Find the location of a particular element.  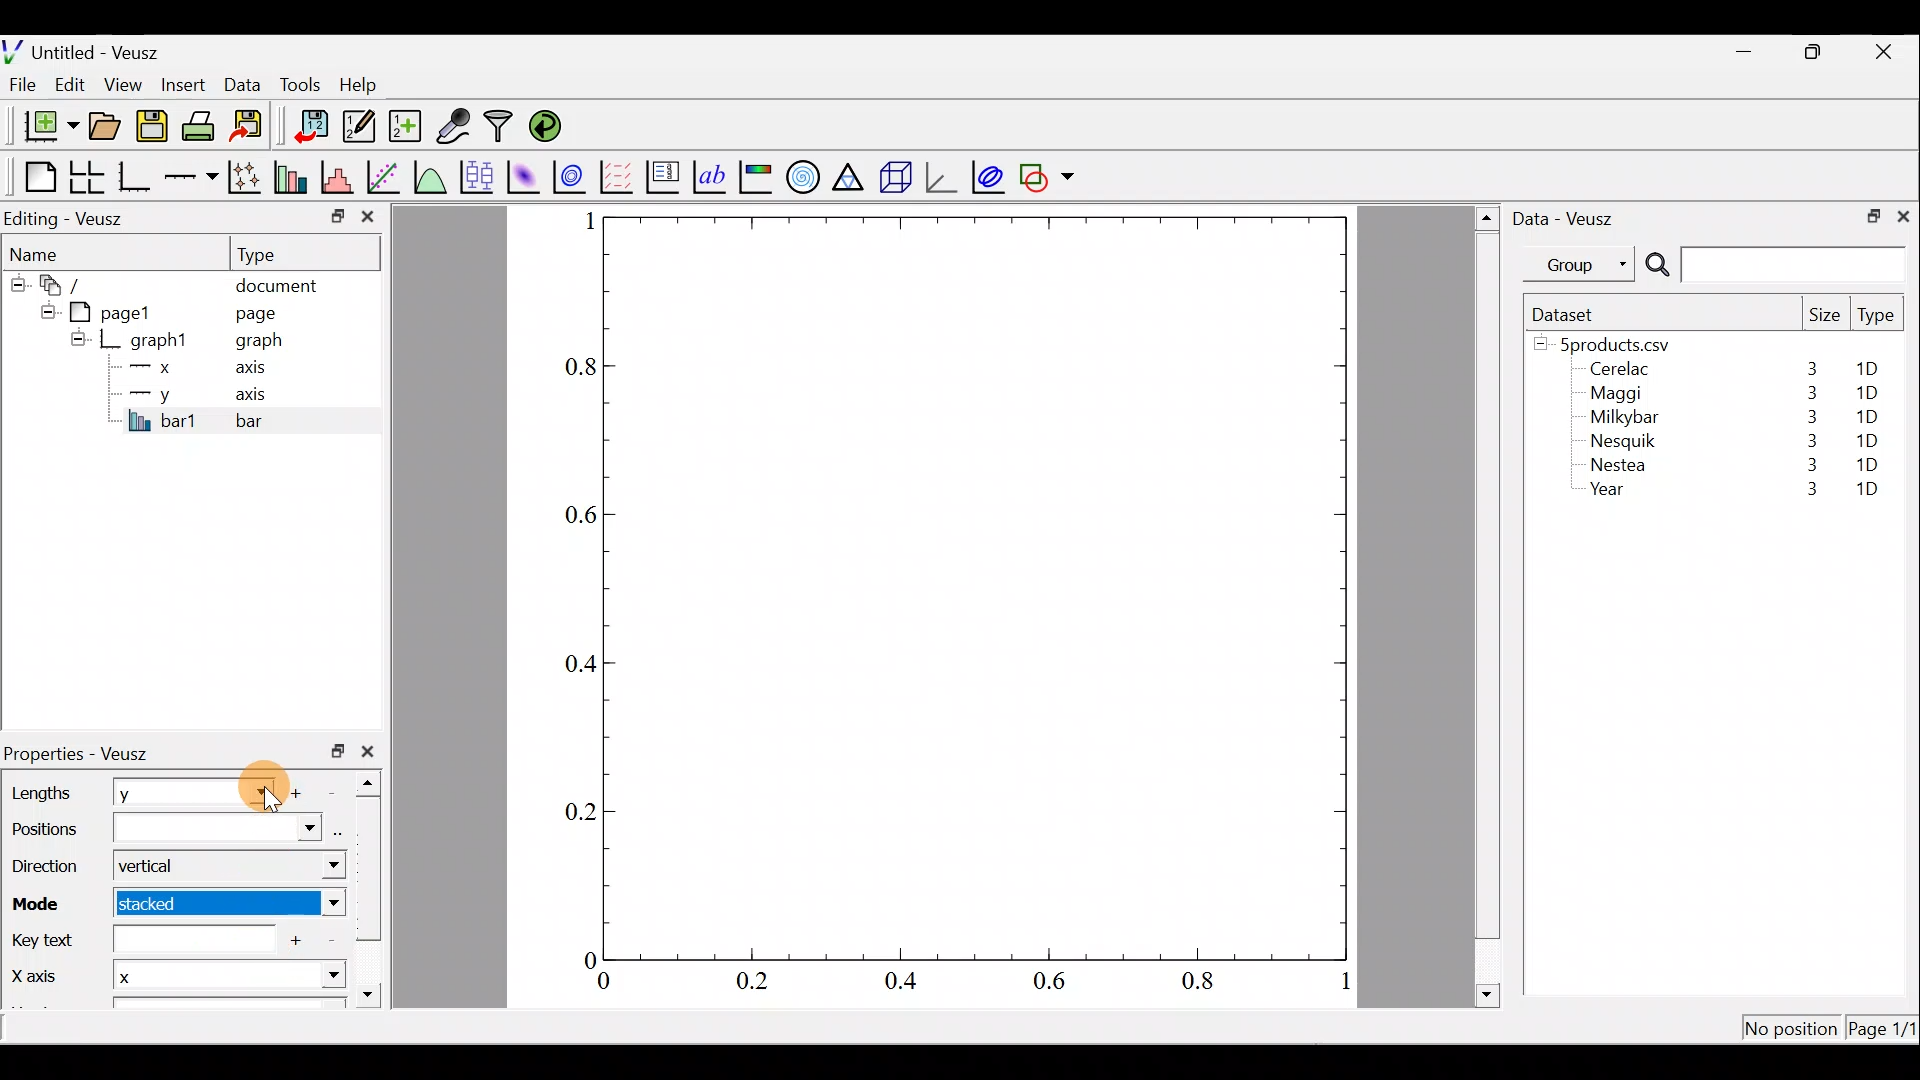

Size is located at coordinates (1824, 316).